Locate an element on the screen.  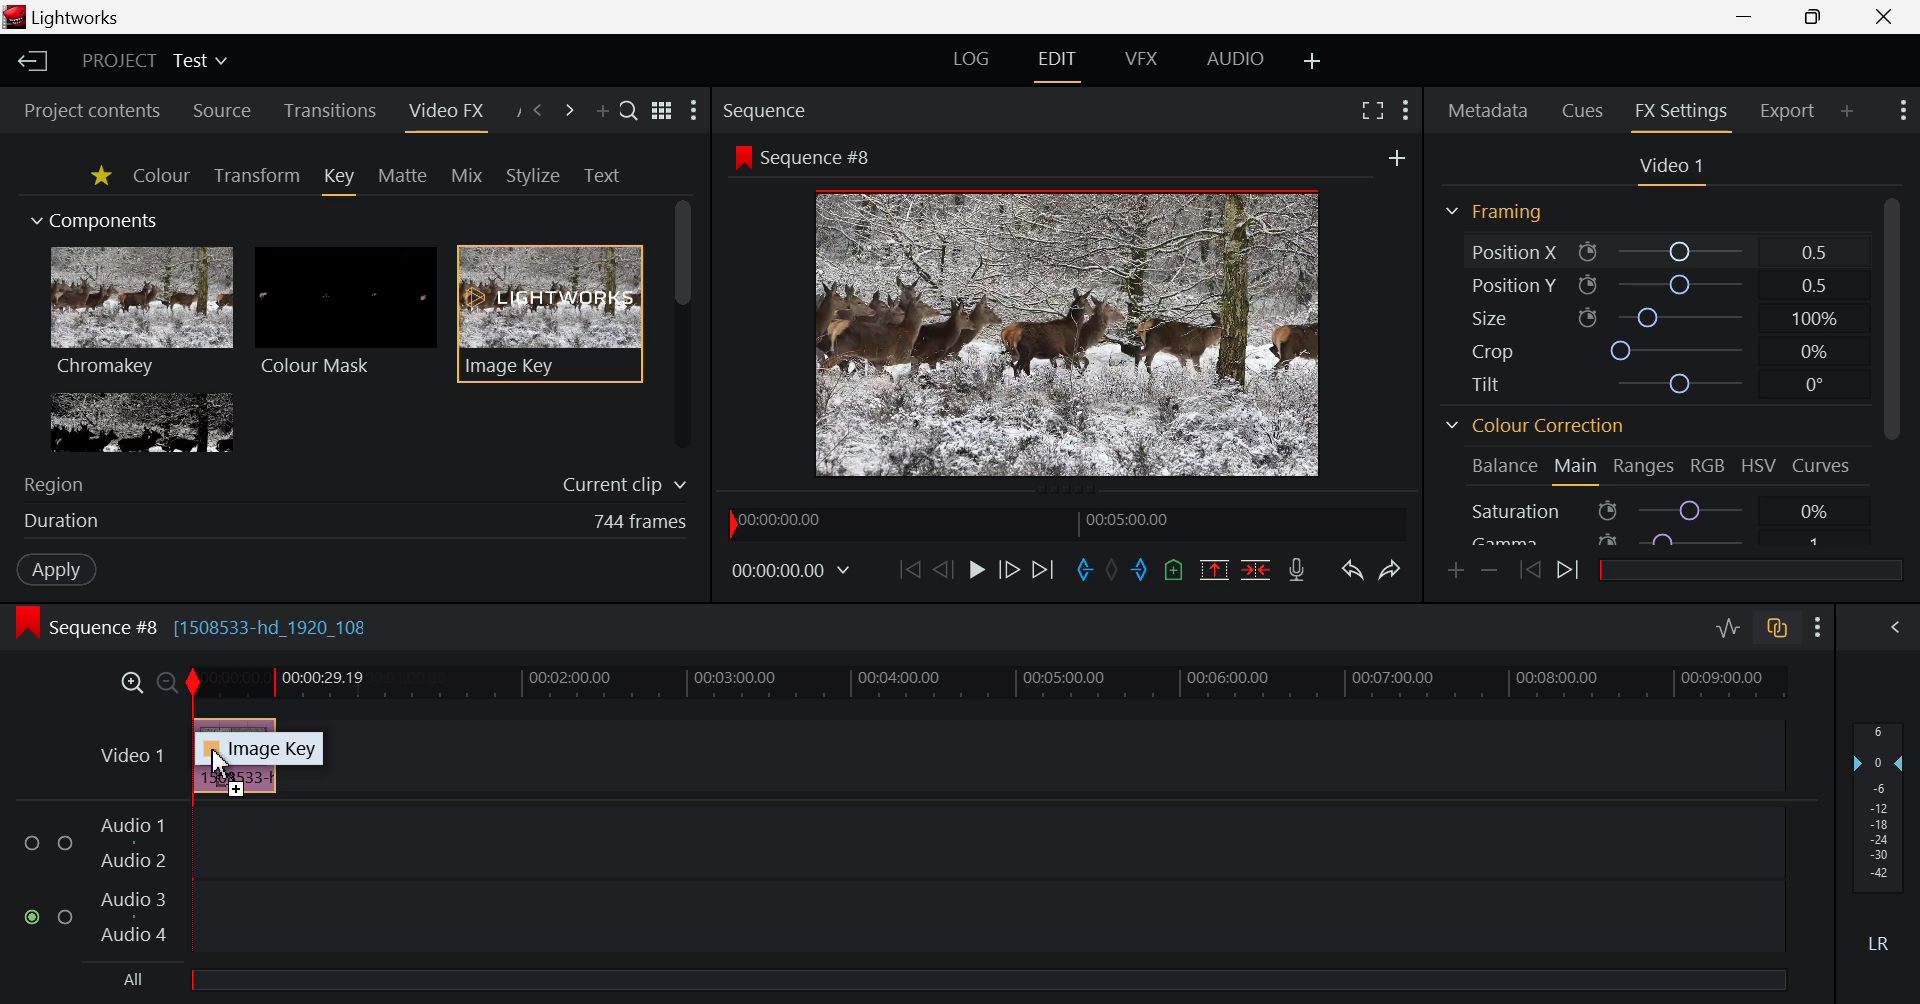
Timeline Track is located at coordinates (986, 682).